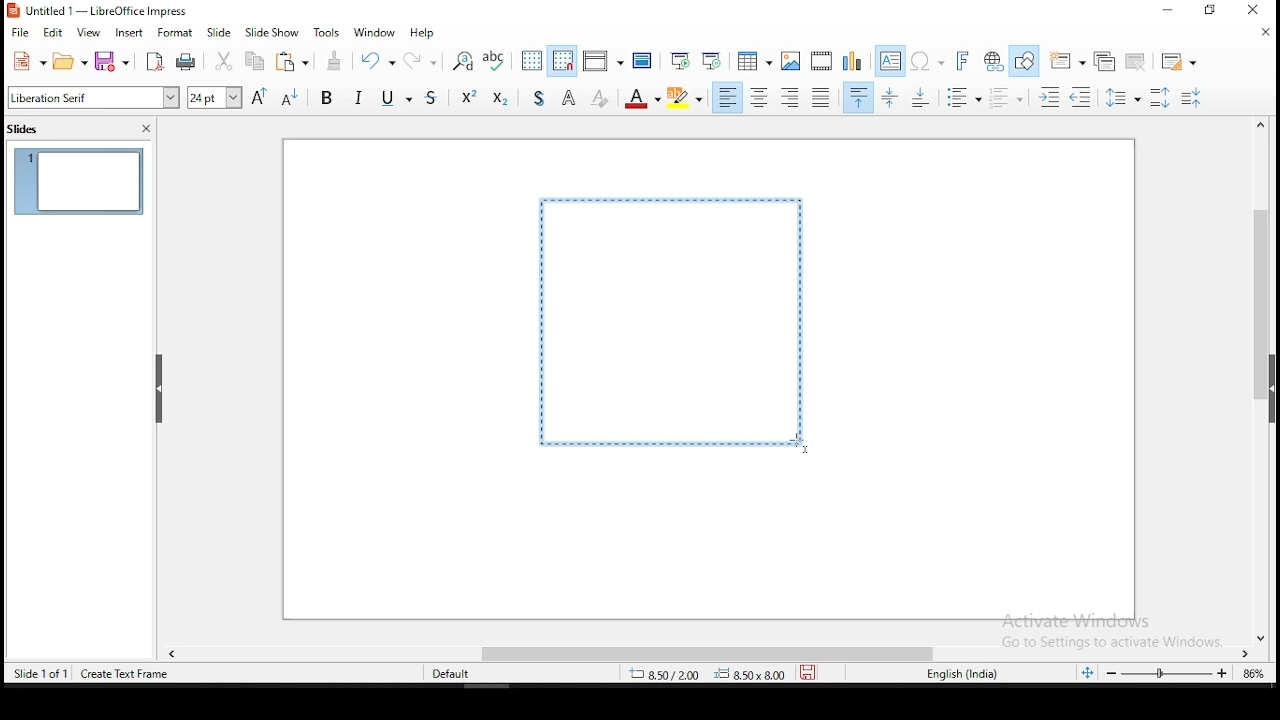 This screenshot has width=1280, height=720. Describe the element at coordinates (1046, 97) in the screenshot. I see `increase indent` at that location.